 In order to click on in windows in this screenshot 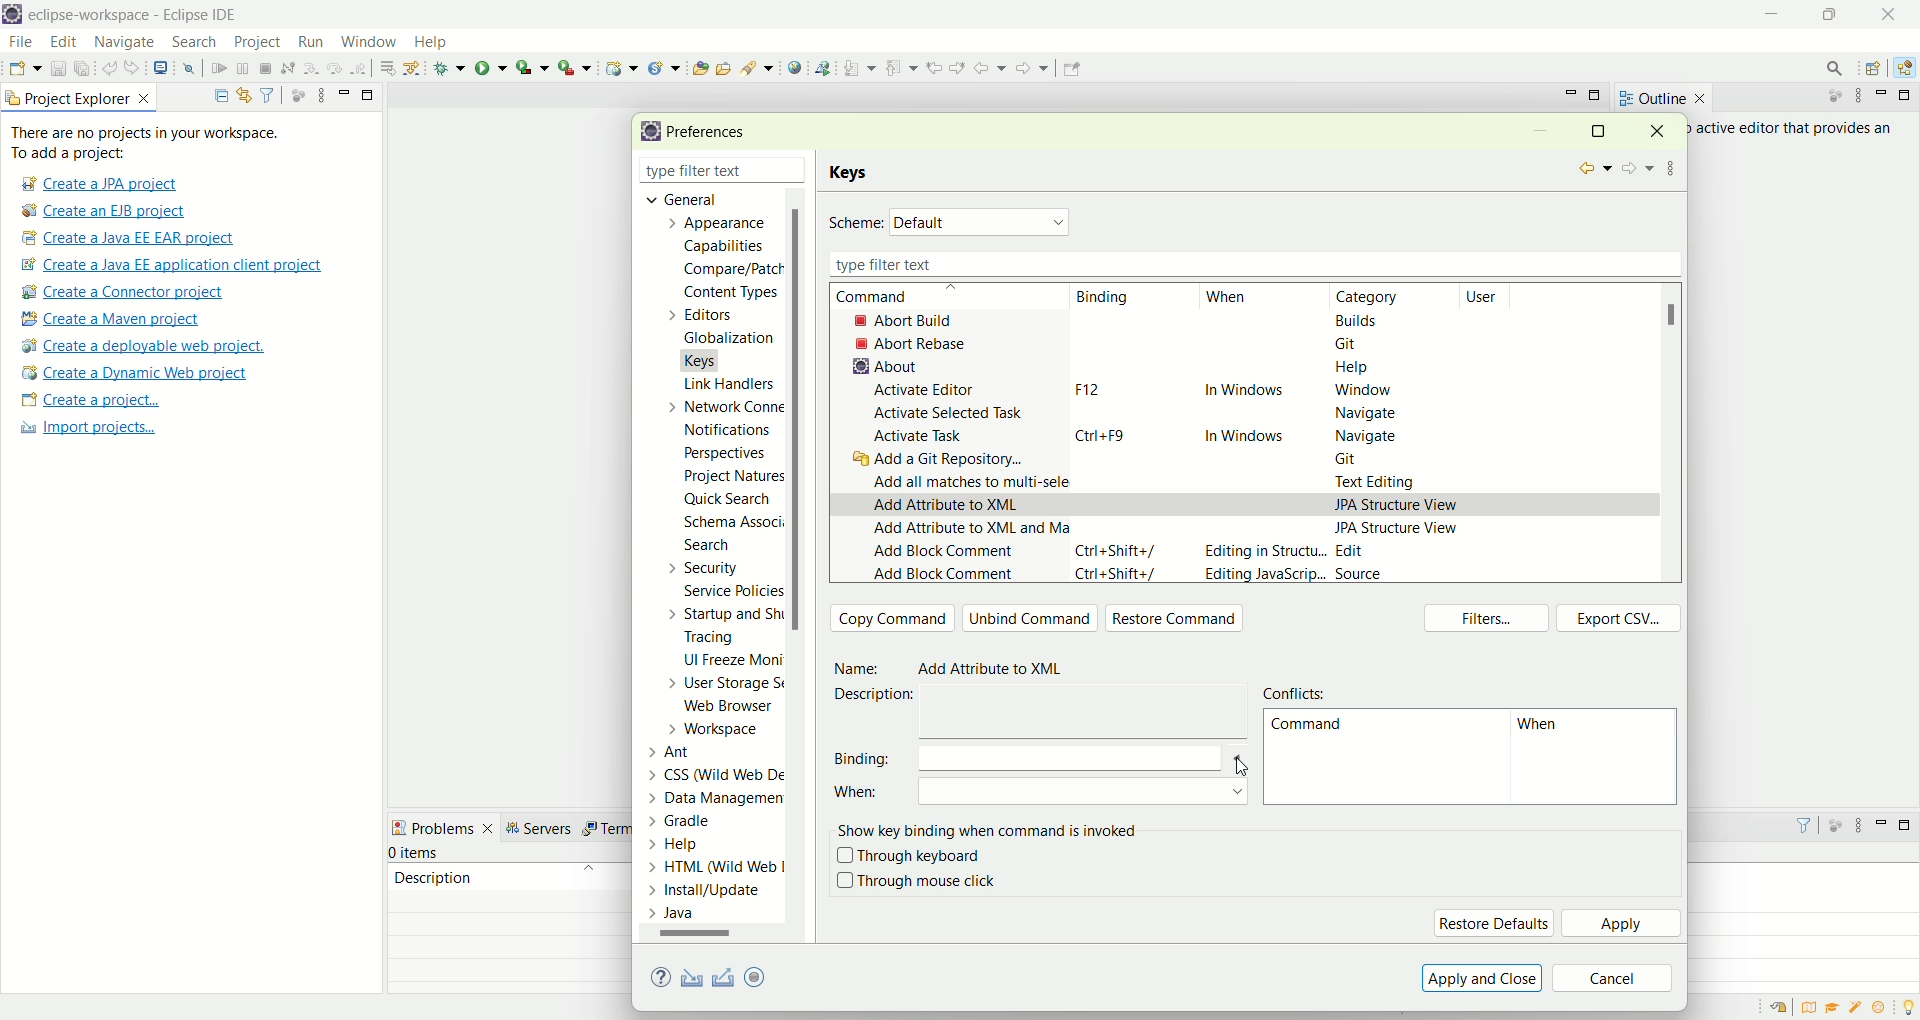, I will do `click(1244, 393)`.